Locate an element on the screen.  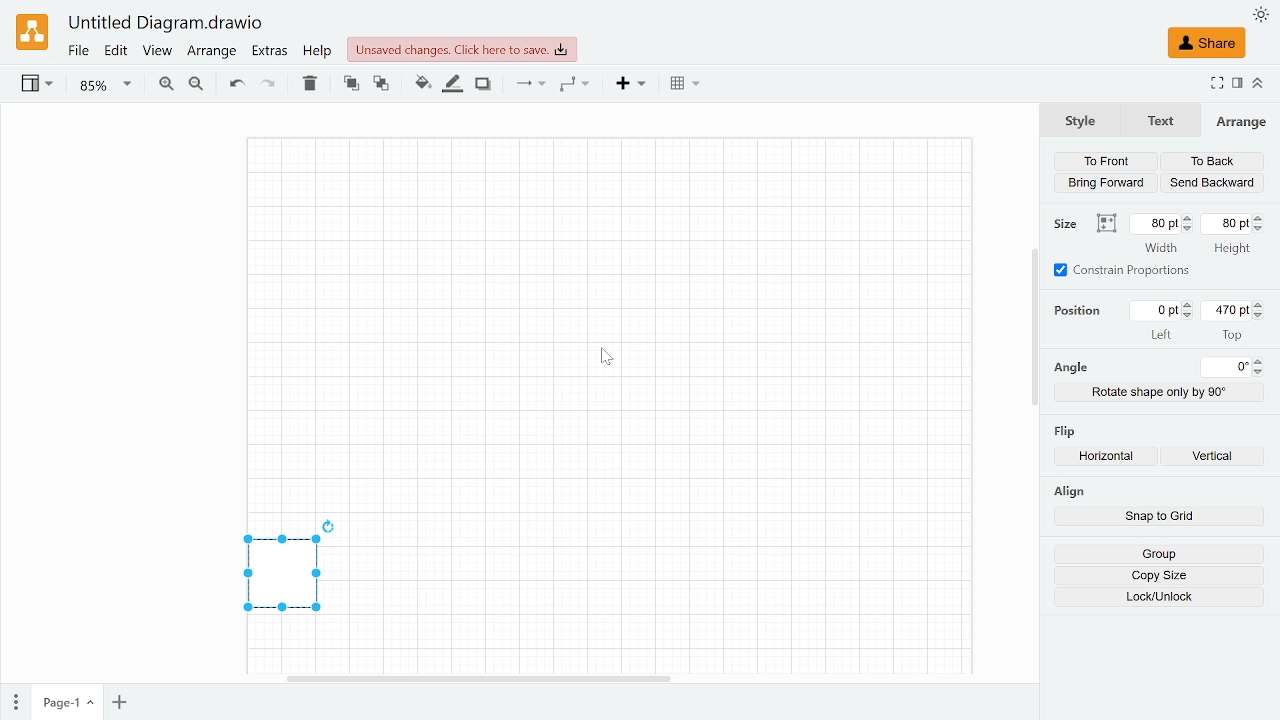
Rotate shape only by 90 degrees is located at coordinates (1160, 392).